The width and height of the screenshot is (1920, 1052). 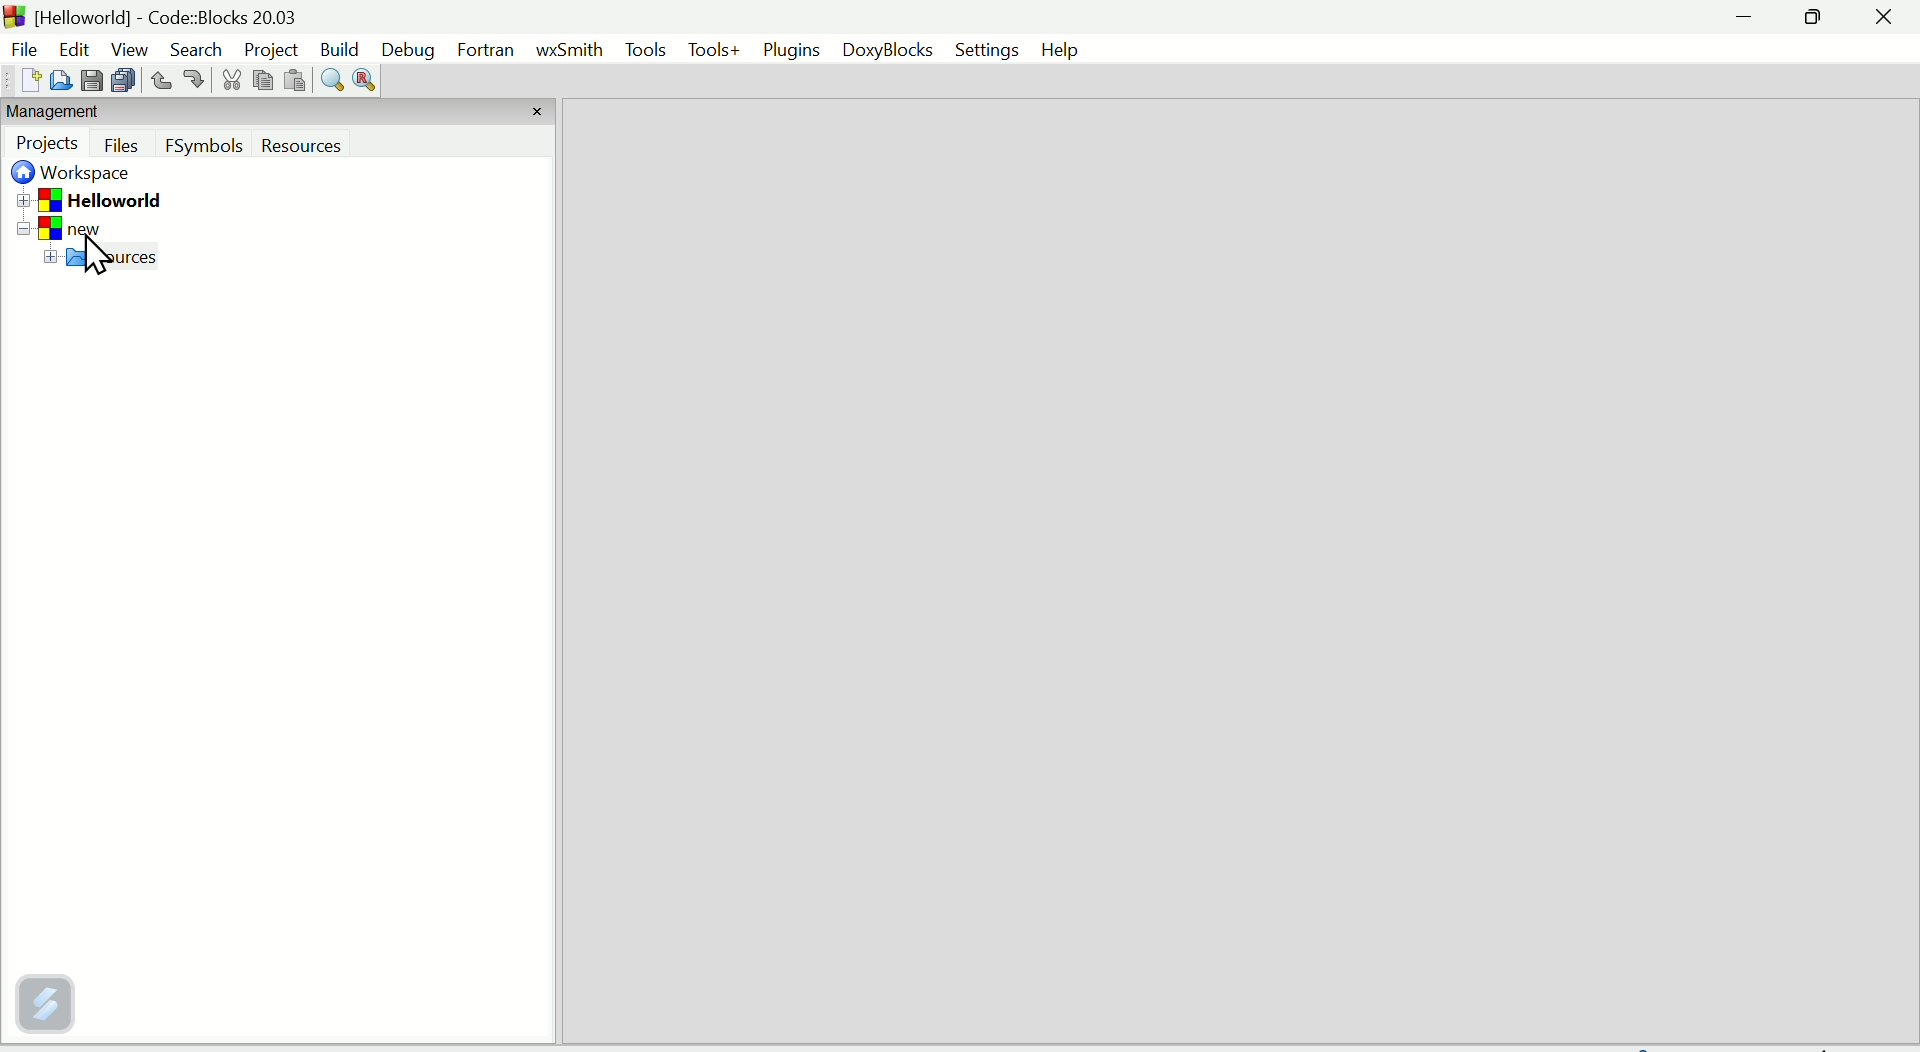 I want to click on Hello World, so click(x=118, y=199).